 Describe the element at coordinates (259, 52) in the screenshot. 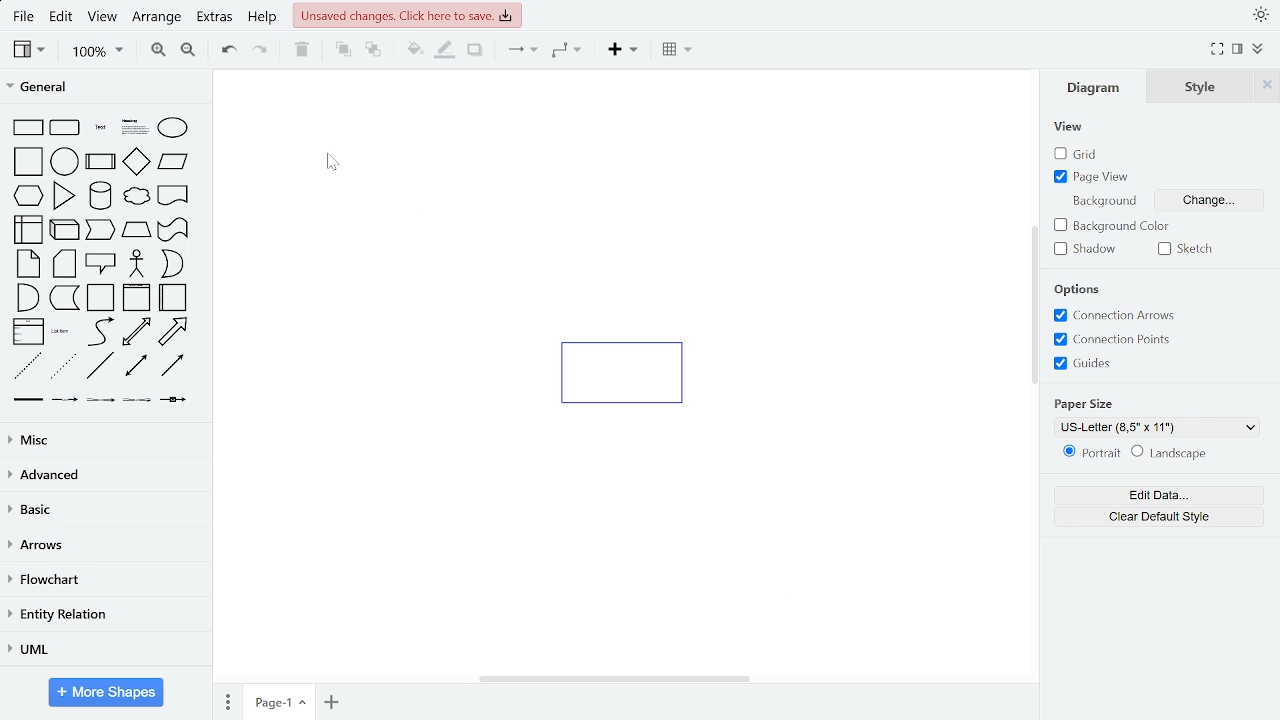

I see `redo` at that location.